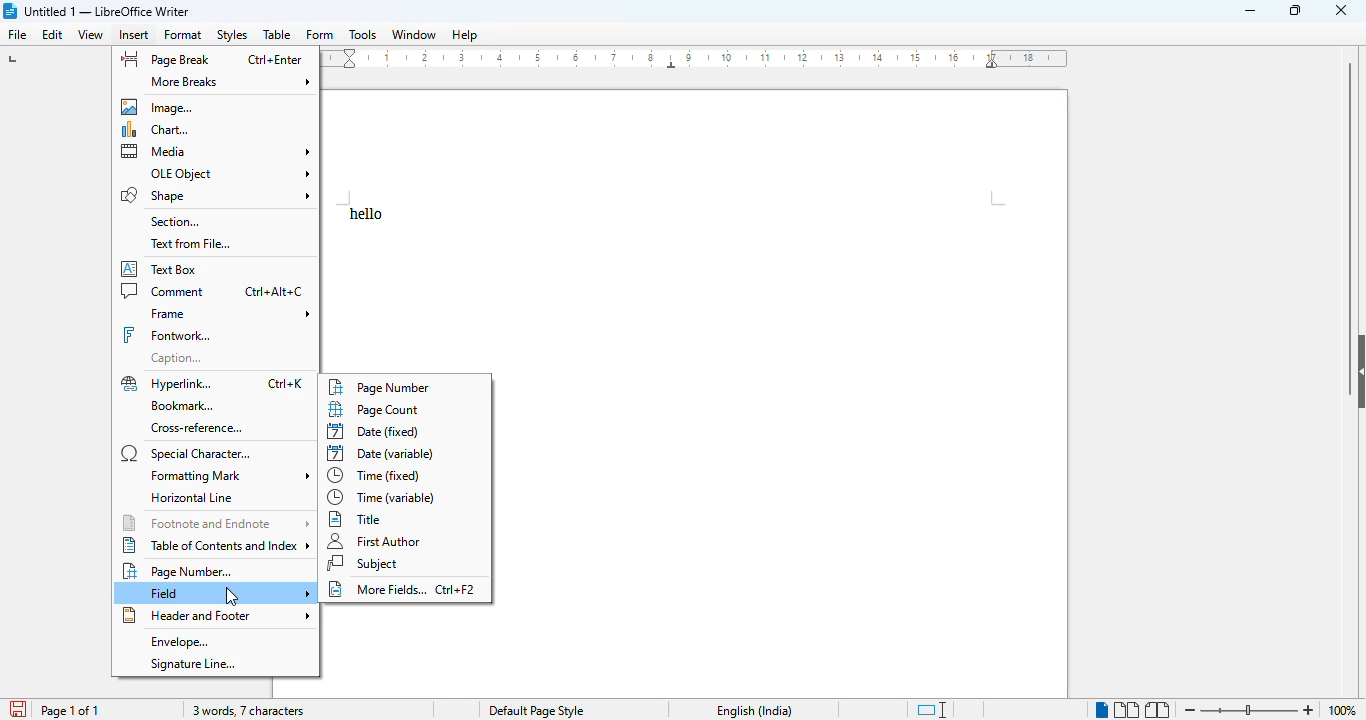 This screenshot has height=720, width=1366. Describe the element at coordinates (1351, 192) in the screenshot. I see `vertical scroll bar` at that location.